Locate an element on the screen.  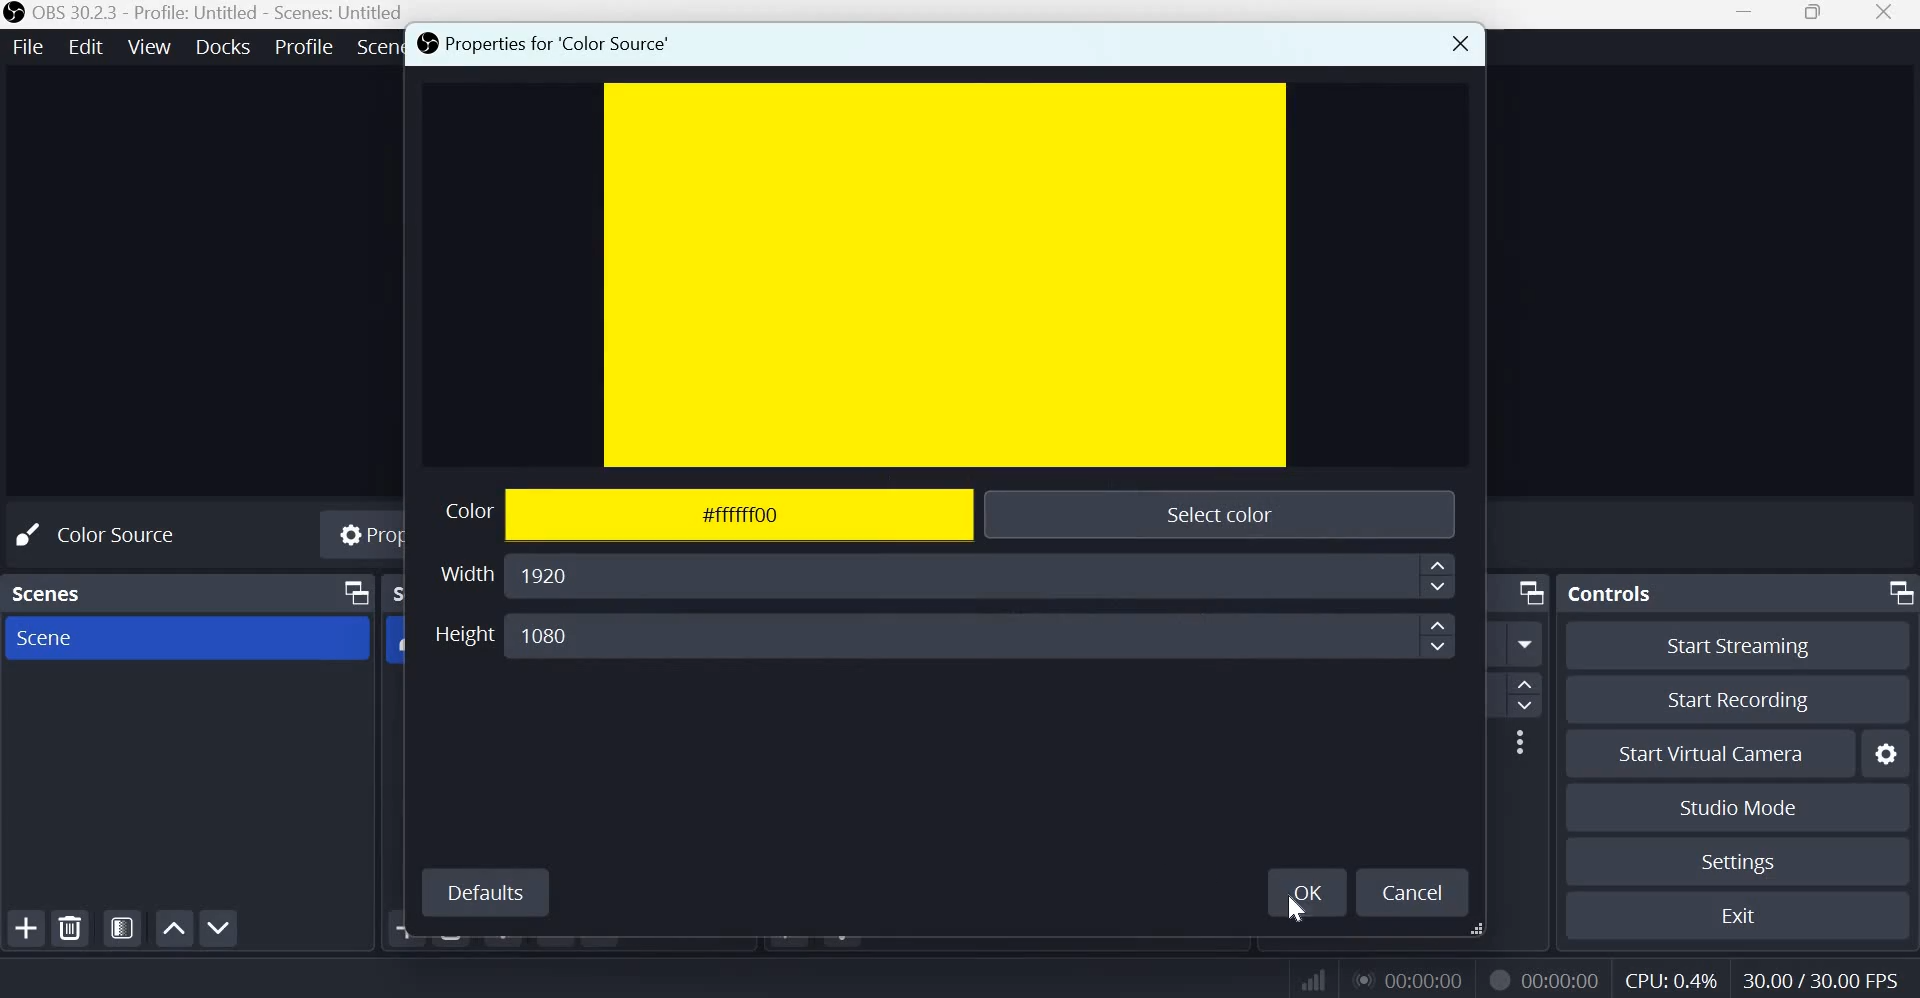
File is located at coordinates (33, 45).